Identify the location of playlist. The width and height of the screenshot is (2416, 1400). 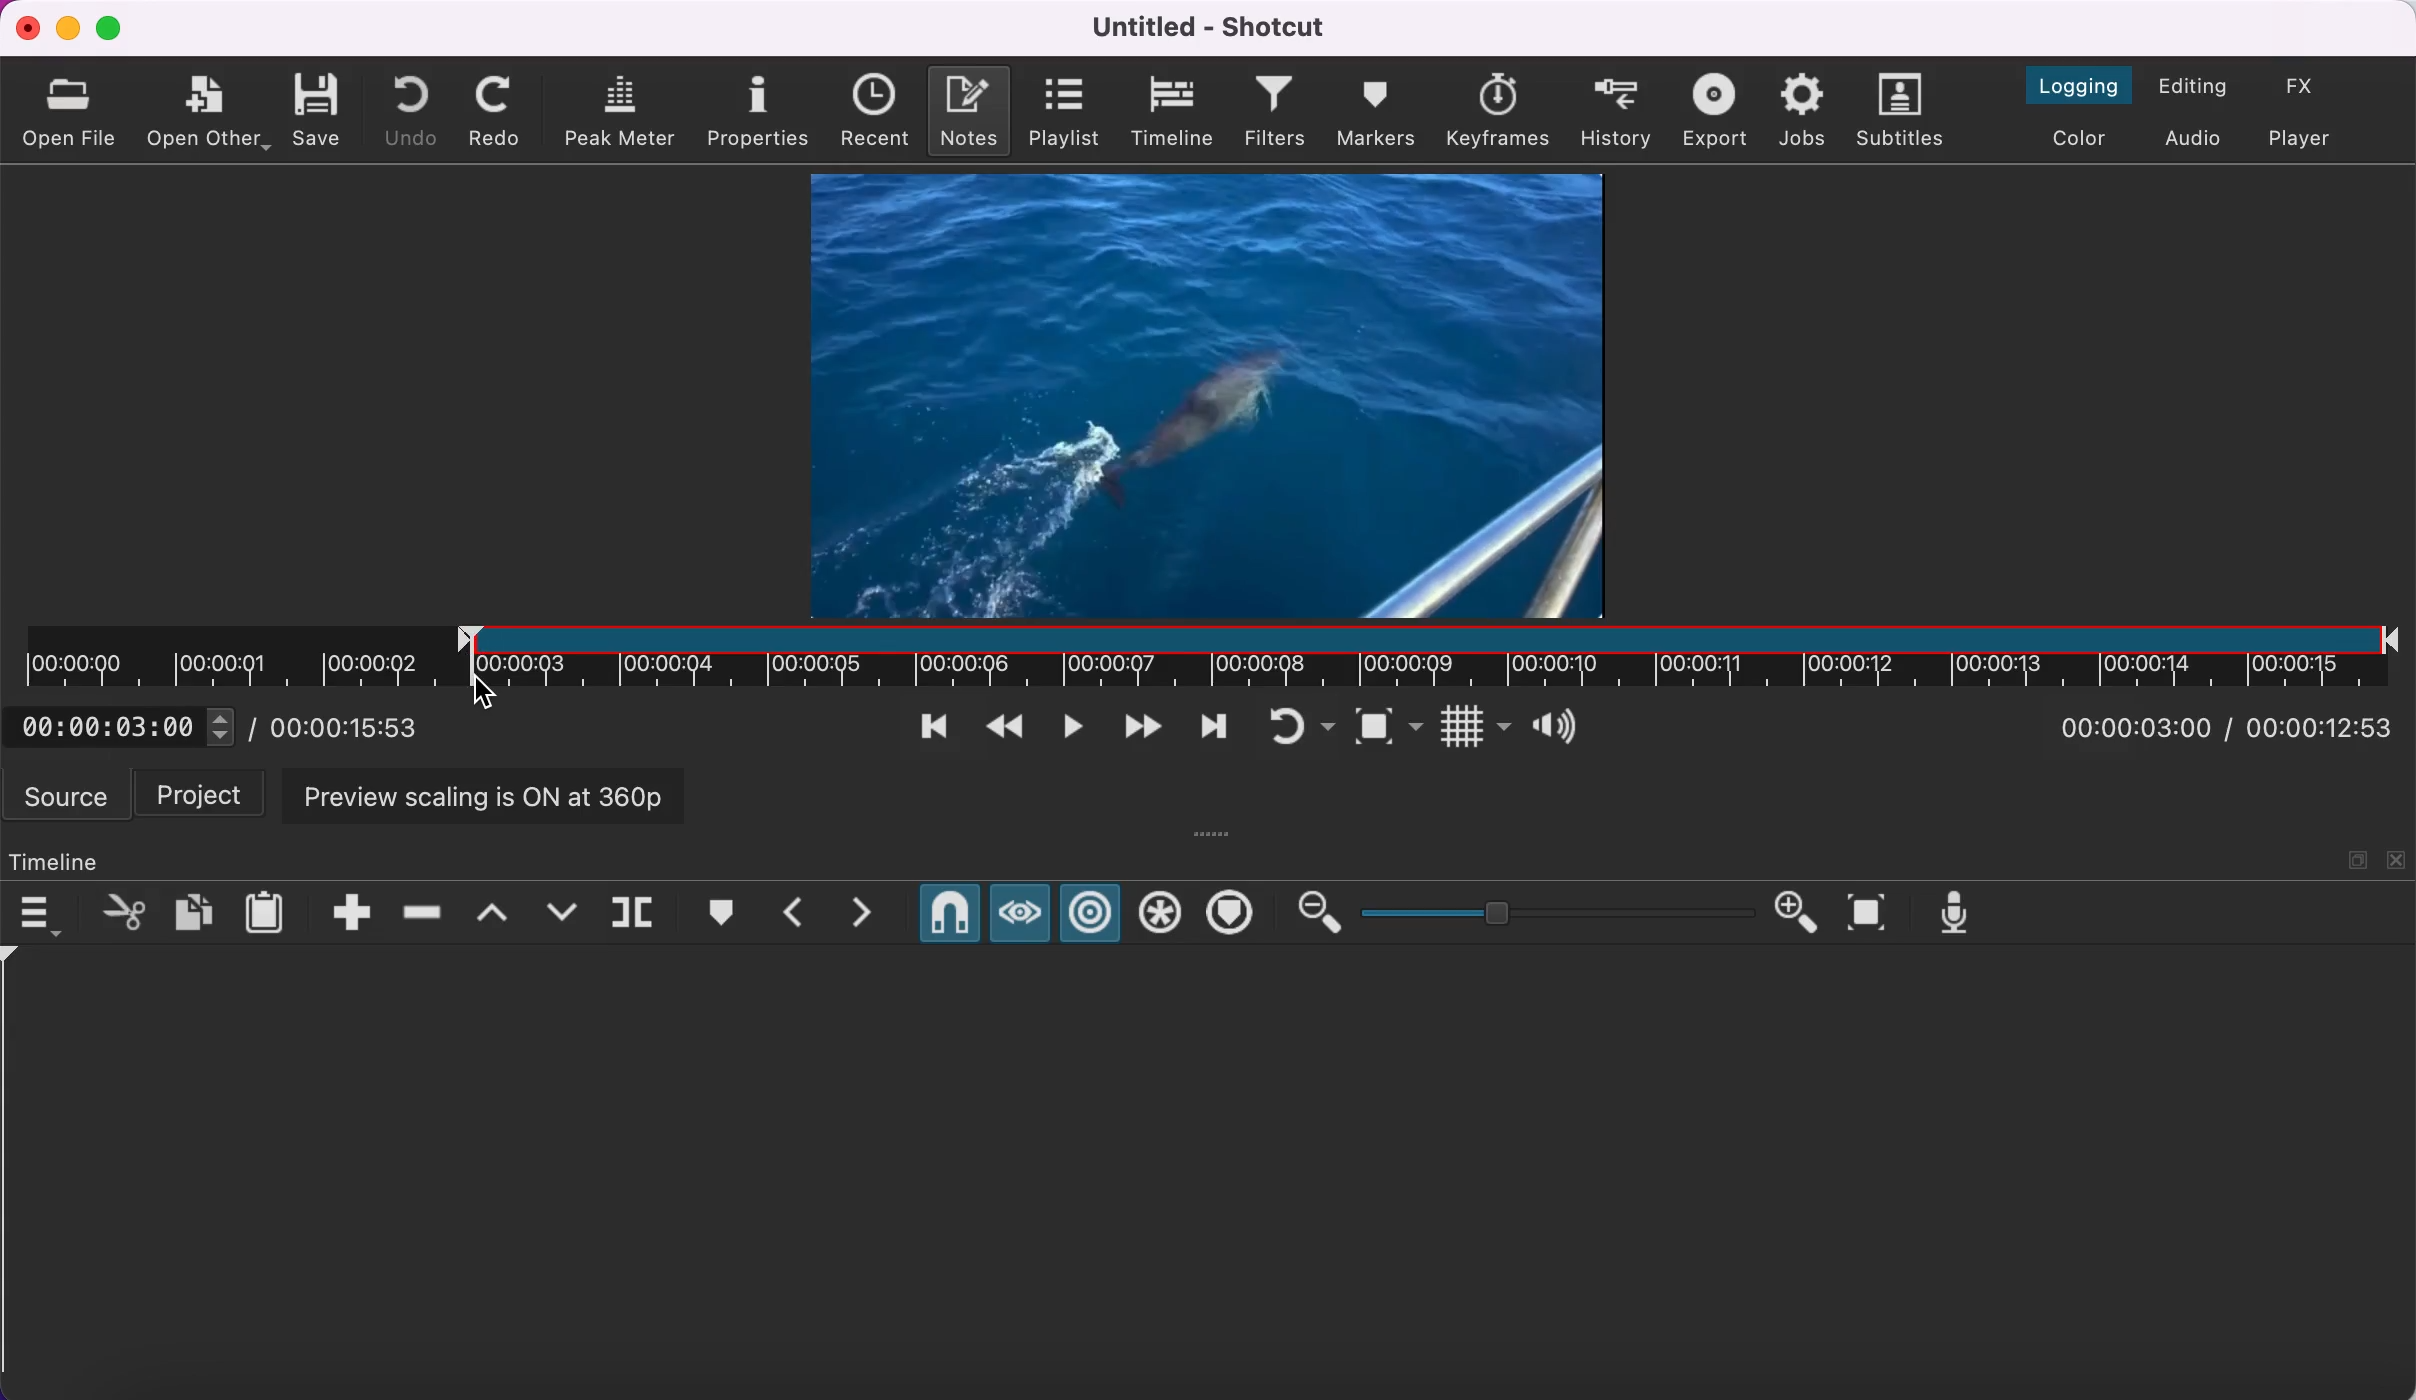
(1066, 113).